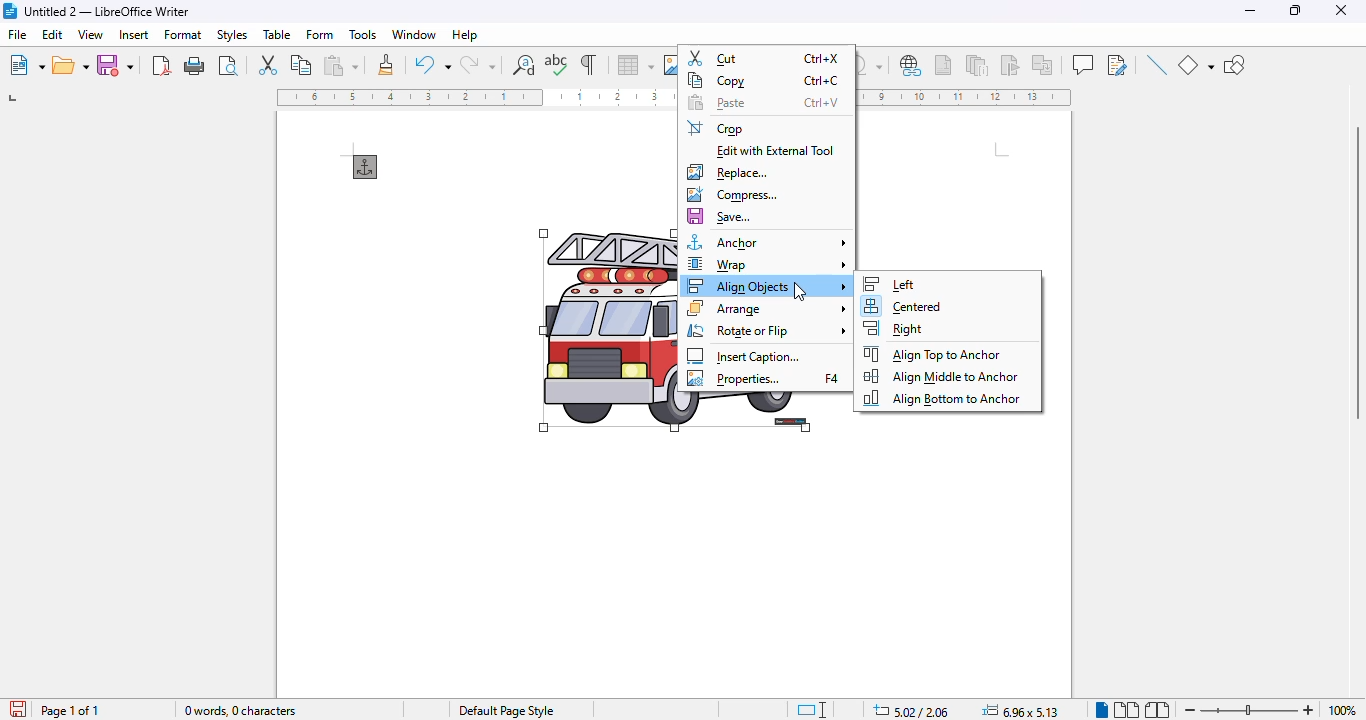 Image resolution: width=1366 pixels, height=720 pixels. Describe the element at coordinates (363, 35) in the screenshot. I see `tools` at that location.